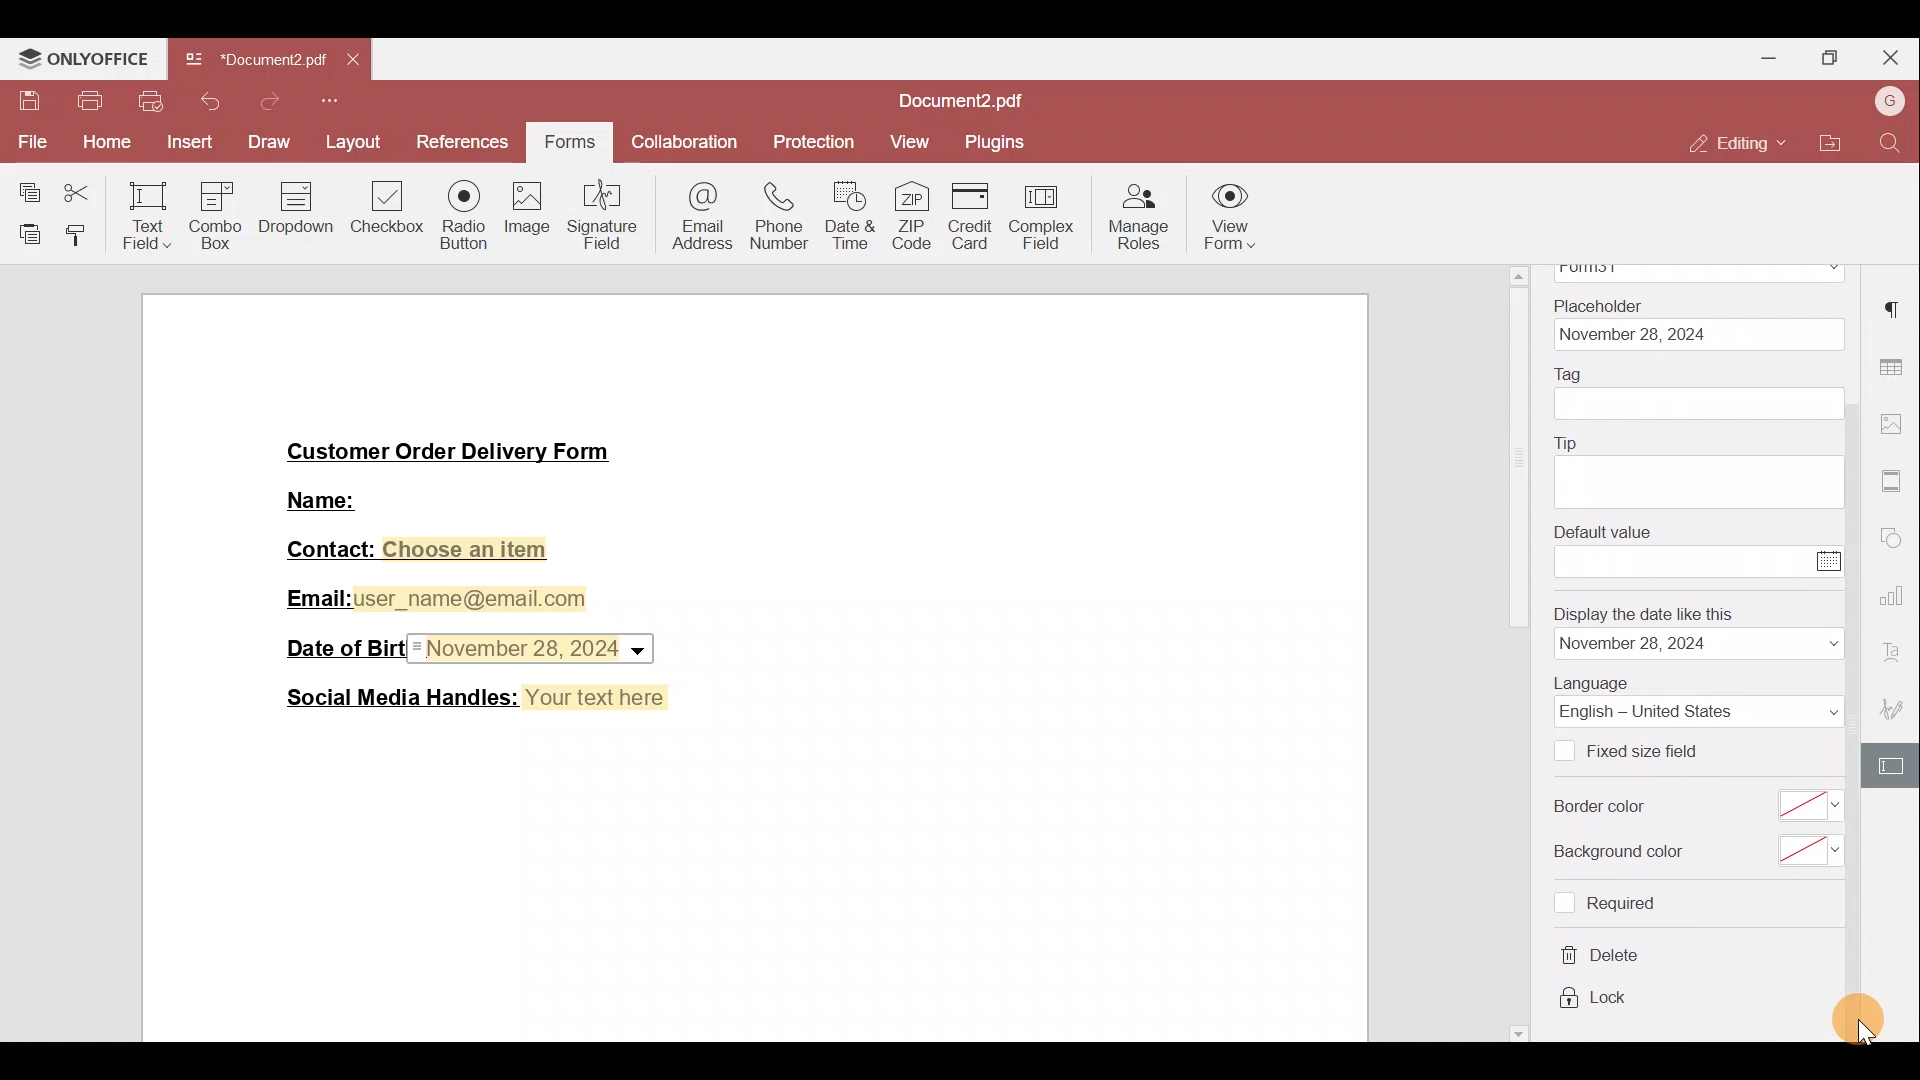  I want to click on Tip, so click(1571, 444).